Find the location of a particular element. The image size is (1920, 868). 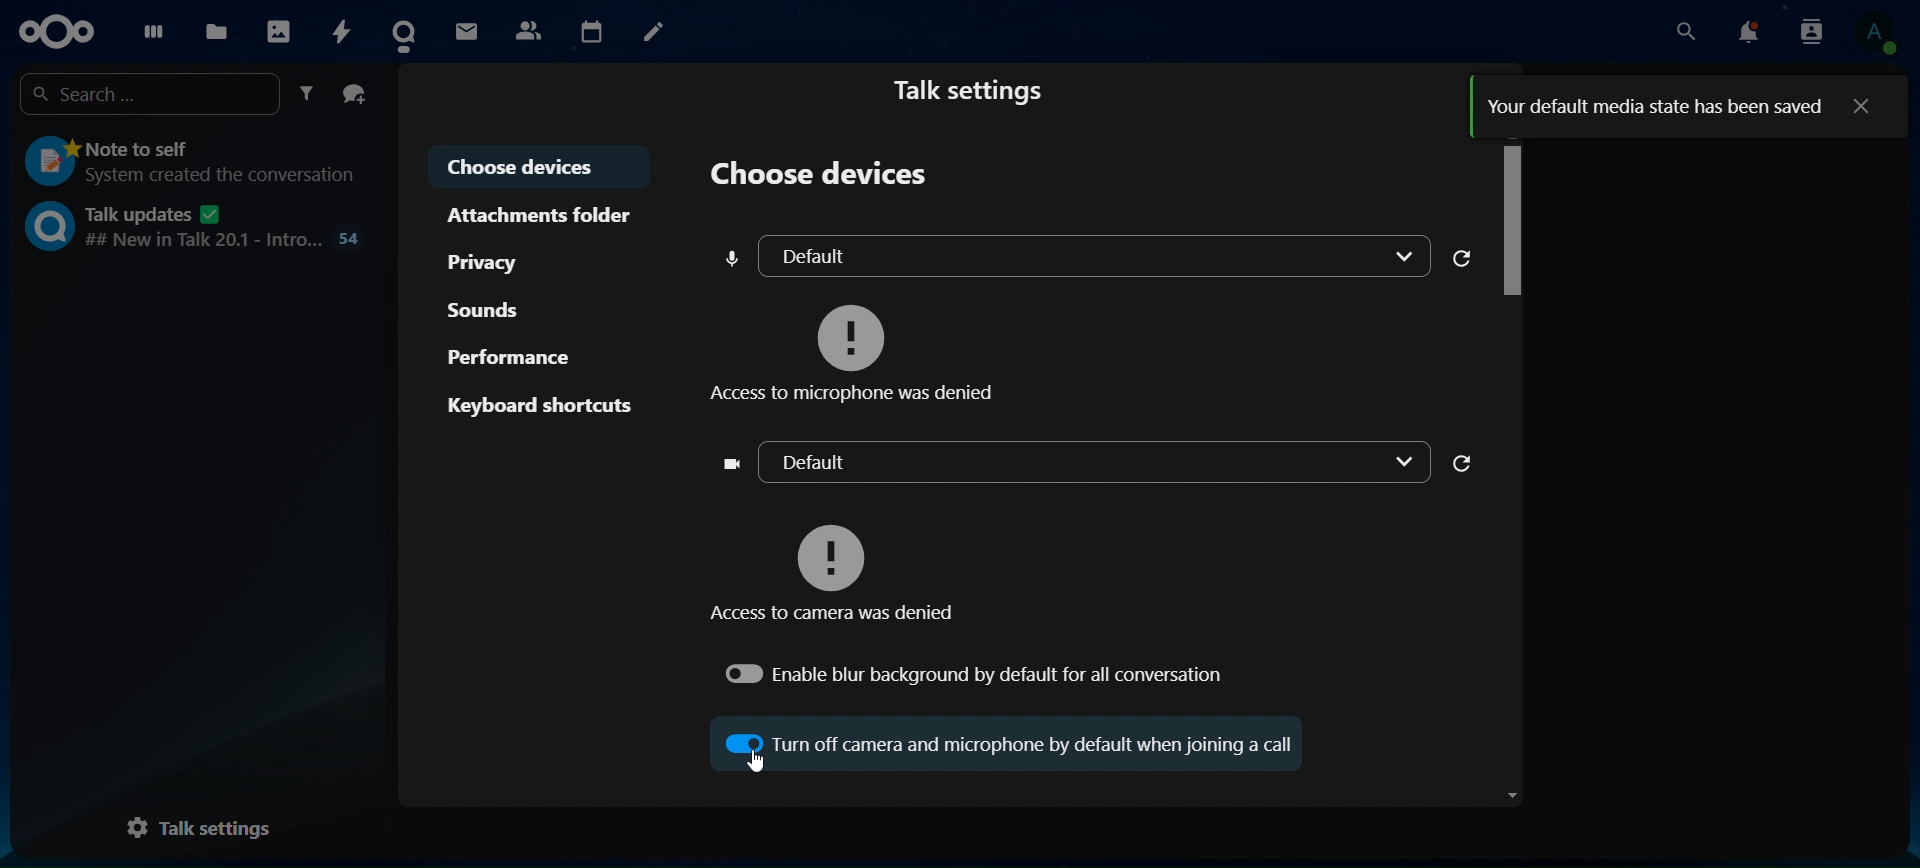

create  a group is located at coordinates (354, 92).